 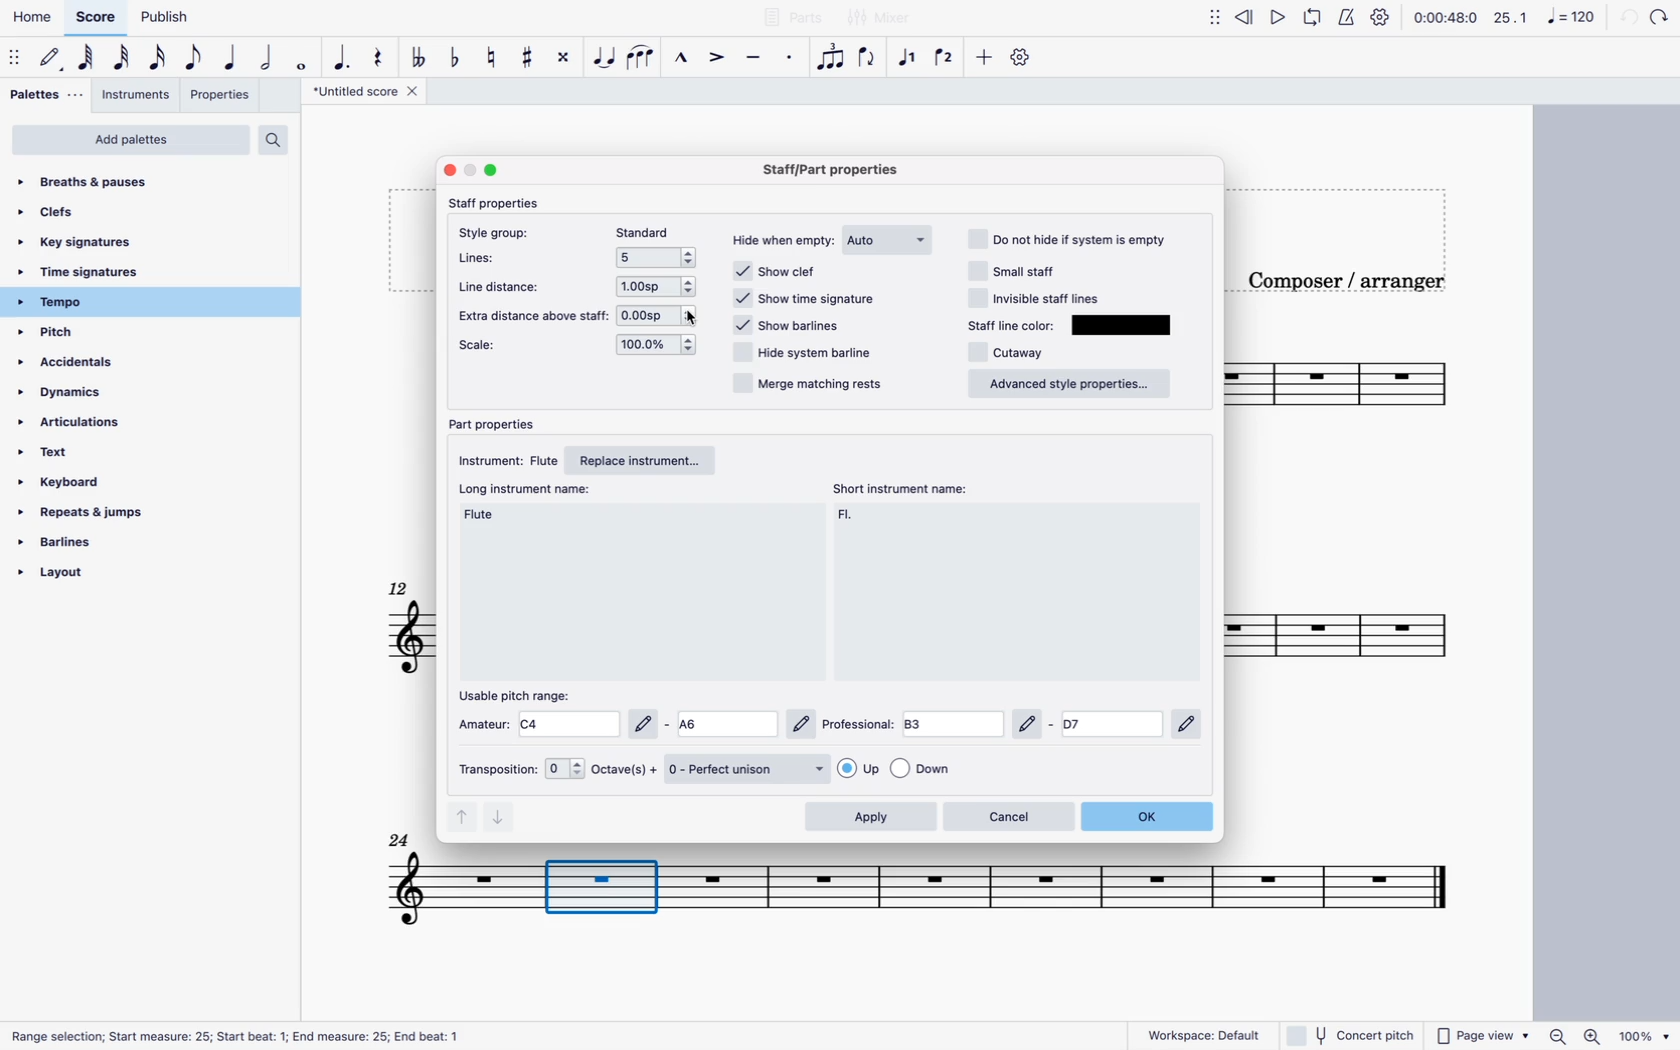 What do you see at coordinates (1067, 238) in the screenshot?
I see `do not hide` at bounding box center [1067, 238].